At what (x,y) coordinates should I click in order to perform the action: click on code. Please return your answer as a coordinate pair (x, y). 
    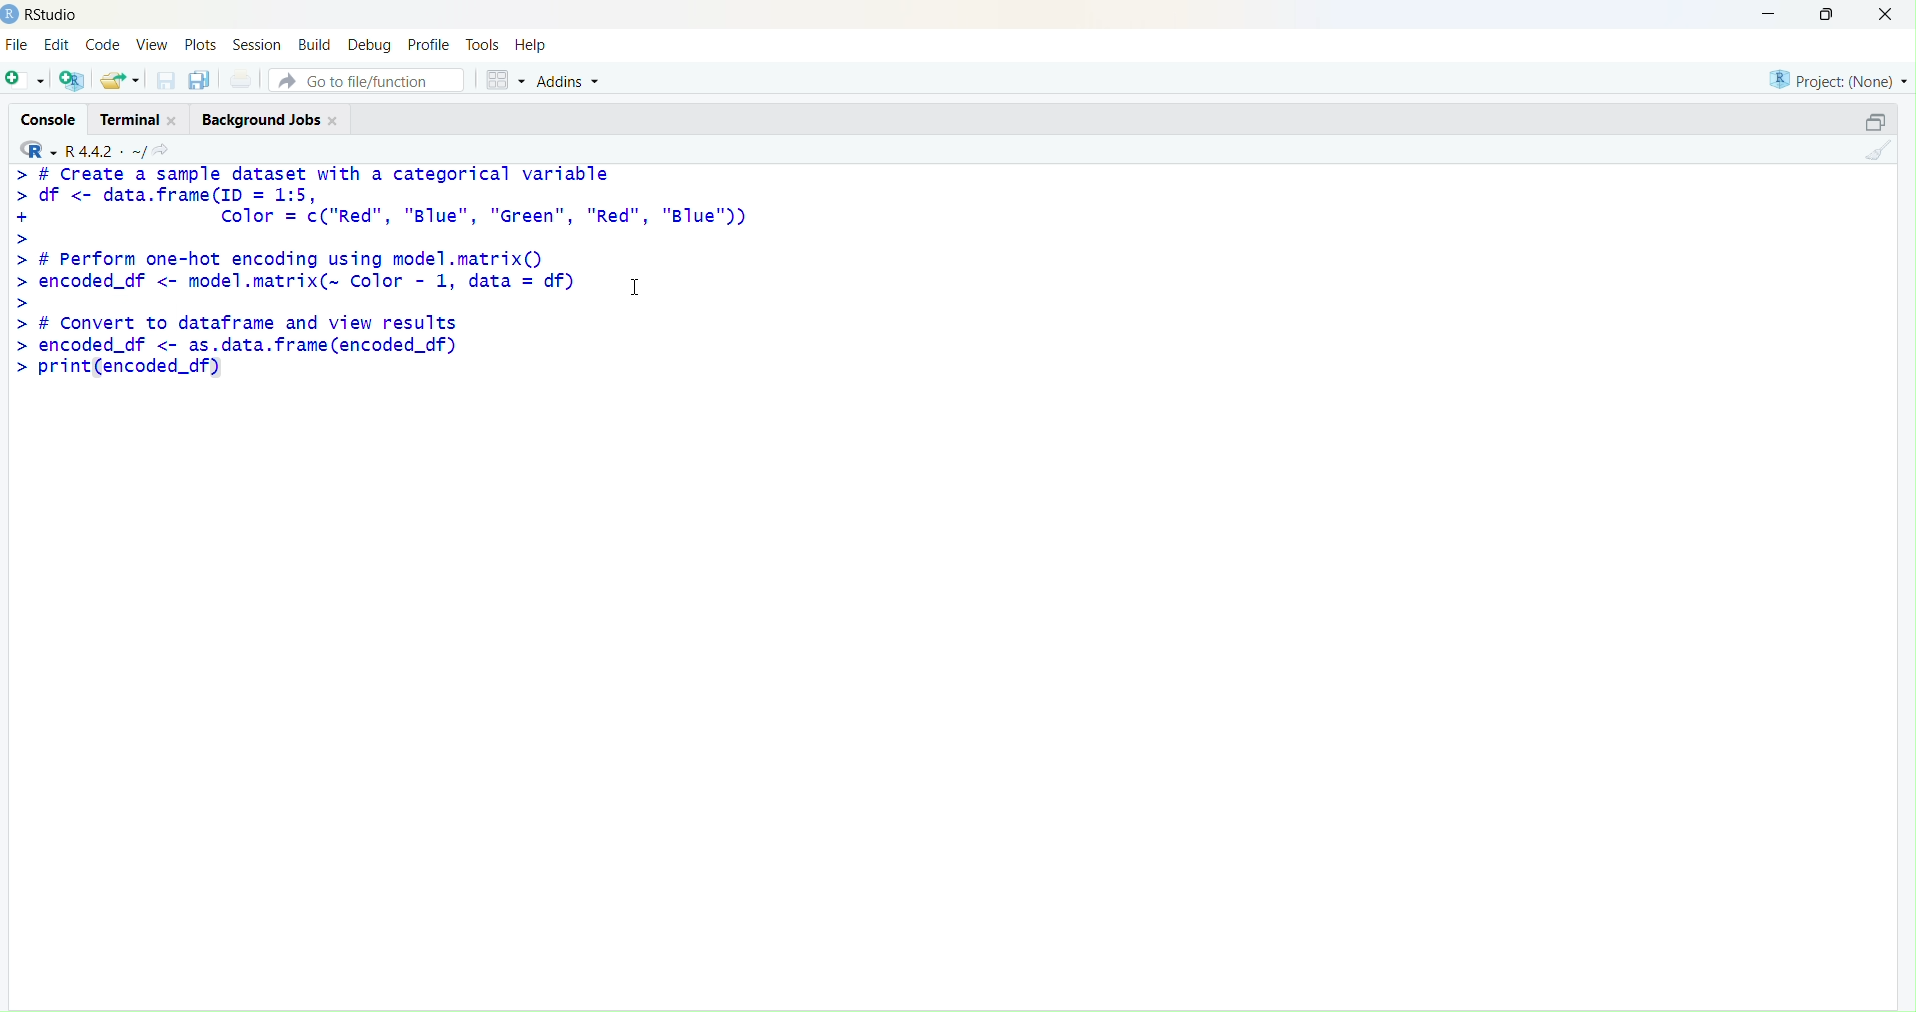
    Looking at the image, I should click on (103, 46).